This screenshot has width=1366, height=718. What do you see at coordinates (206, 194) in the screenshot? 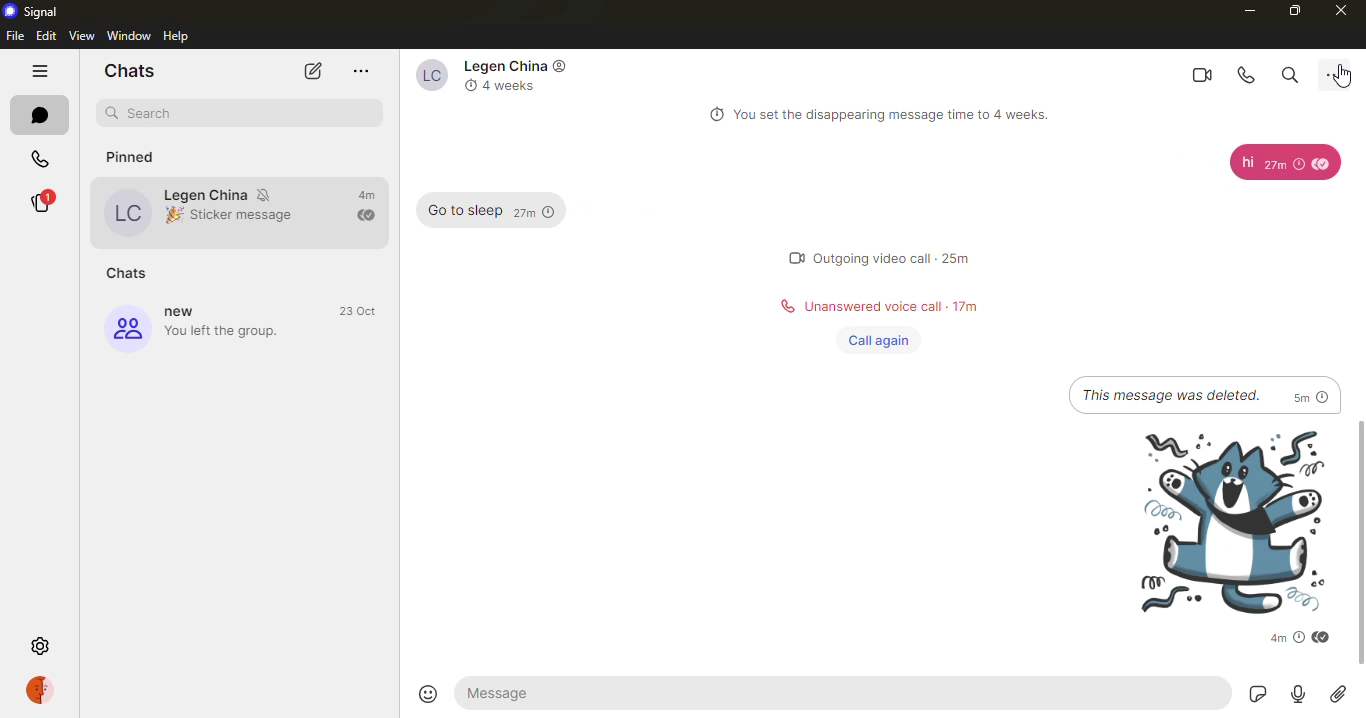
I see `Legen China` at bounding box center [206, 194].